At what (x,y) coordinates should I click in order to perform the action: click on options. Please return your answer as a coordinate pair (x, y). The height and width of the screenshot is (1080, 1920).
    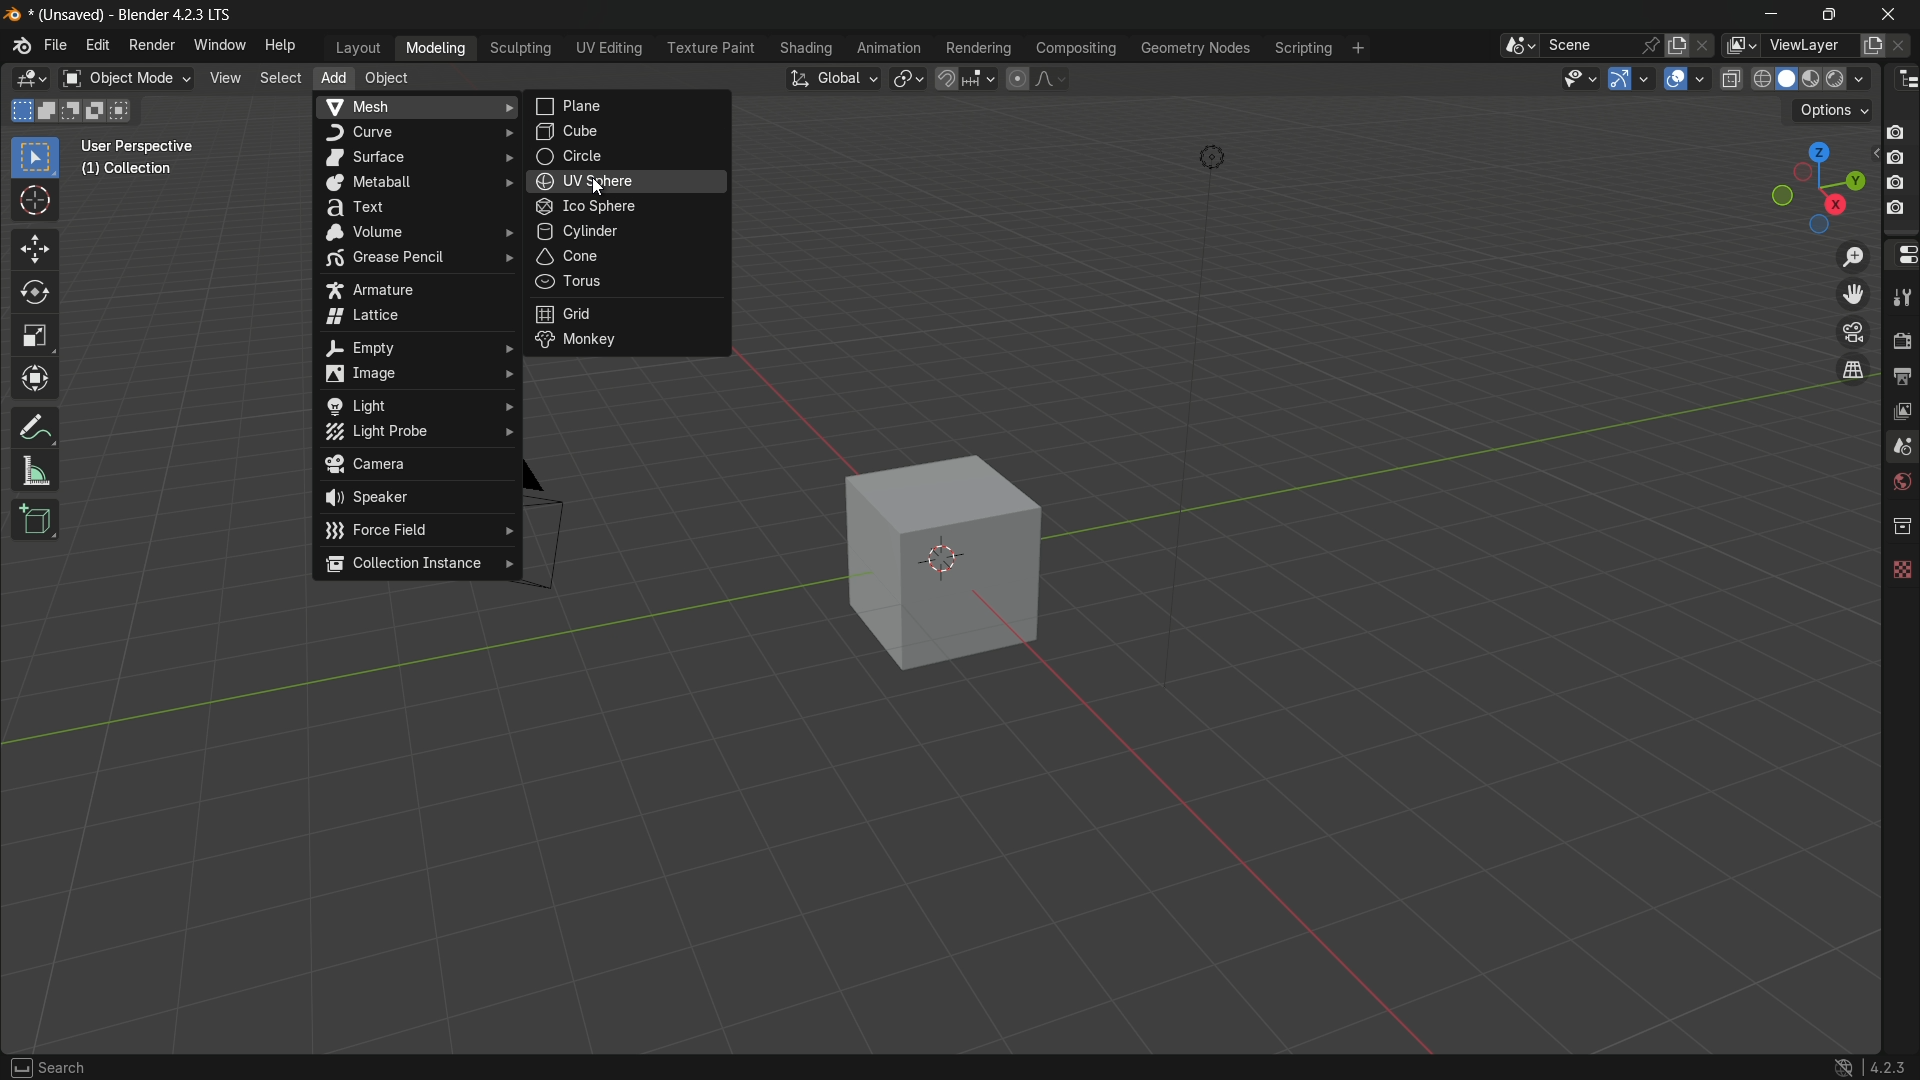
    Looking at the image, I should click on (1832, 110).